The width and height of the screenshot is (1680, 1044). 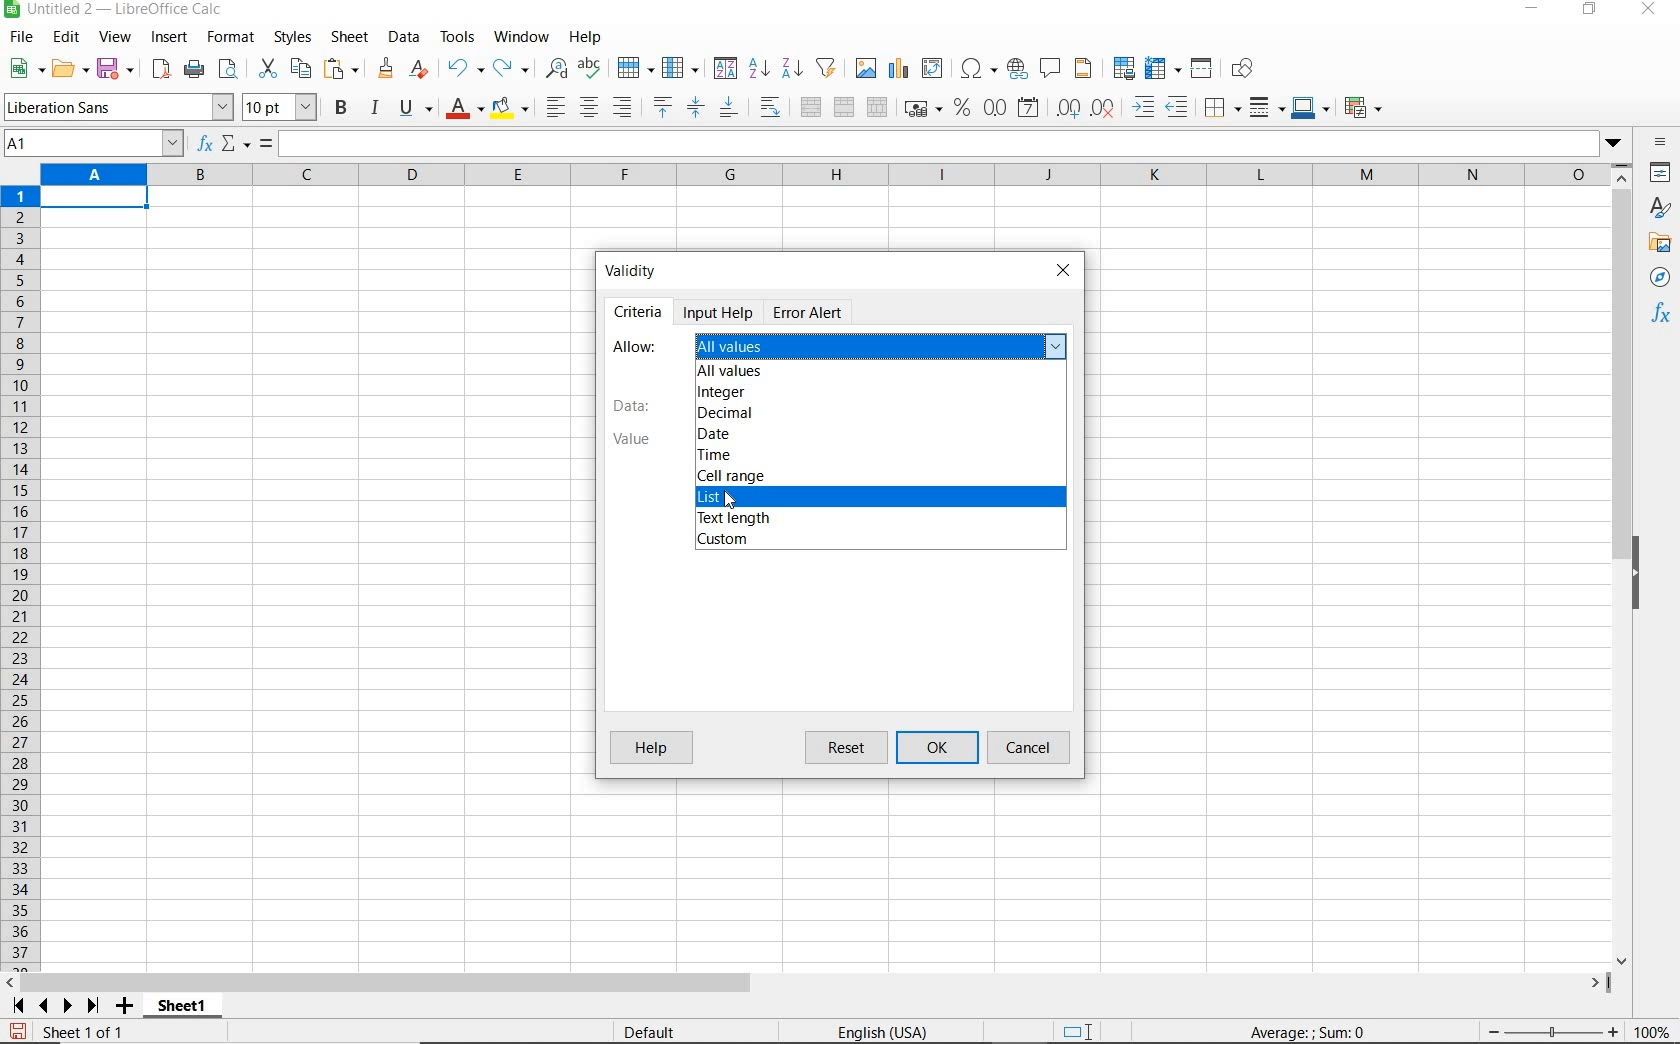 What do you see at coordinates (1545, 1031) in the screenshot?
I see `zoom out or zoom in` at bounding box center [1545, 1031].